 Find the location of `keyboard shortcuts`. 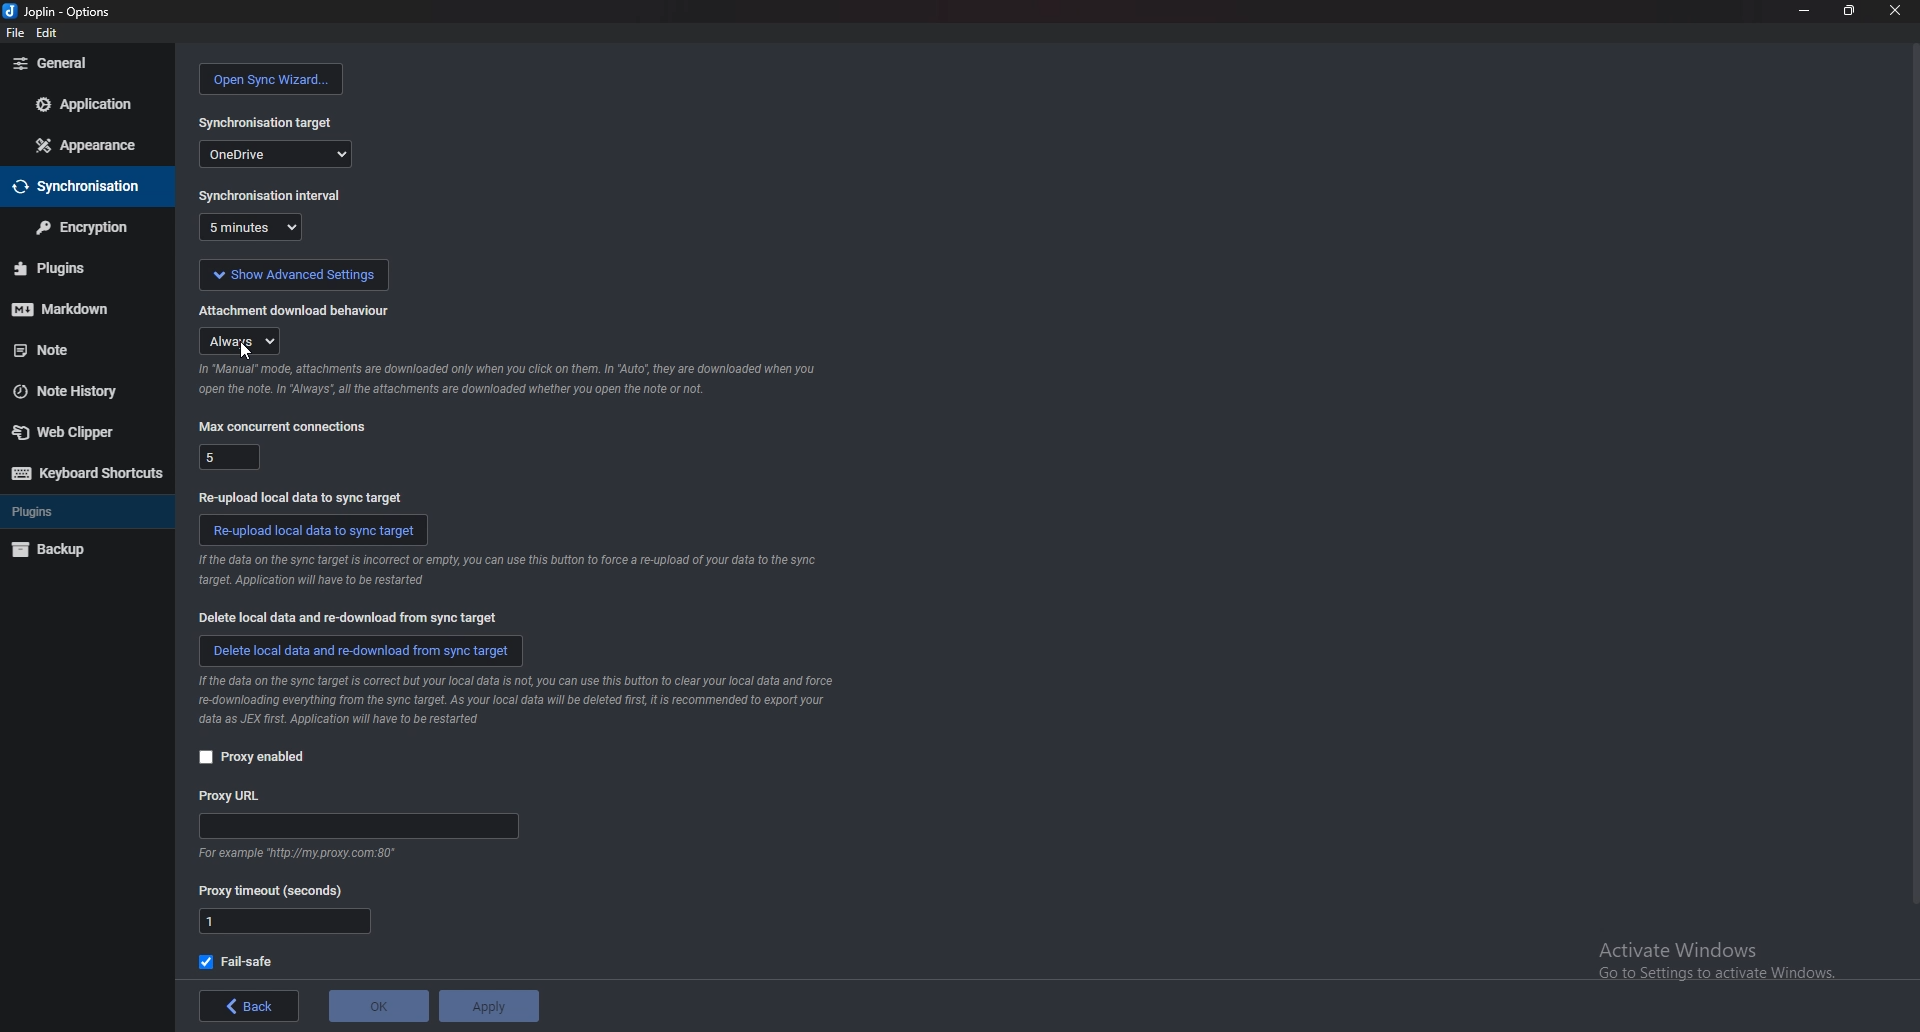

keyboard shortcuts is located at coordinates (83, 472).